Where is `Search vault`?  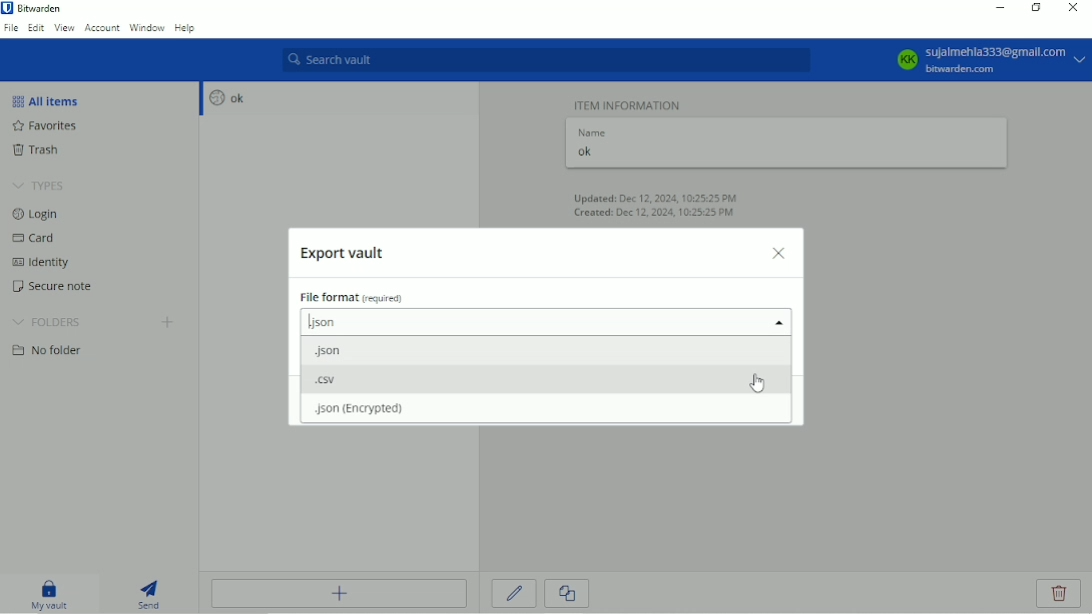 Search vault is located at coordinates (546, 60).